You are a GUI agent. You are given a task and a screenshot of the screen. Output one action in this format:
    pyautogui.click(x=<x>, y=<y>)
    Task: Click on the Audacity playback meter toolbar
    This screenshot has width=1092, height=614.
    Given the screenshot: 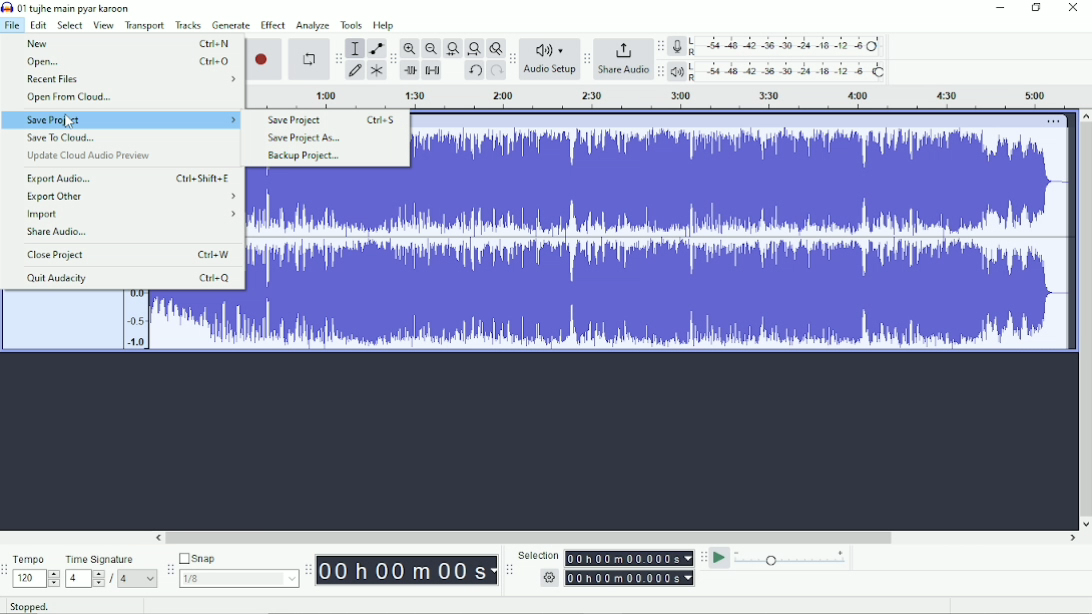 What is the action you would take?
    pyautogui.click(x=662, y=71)
    